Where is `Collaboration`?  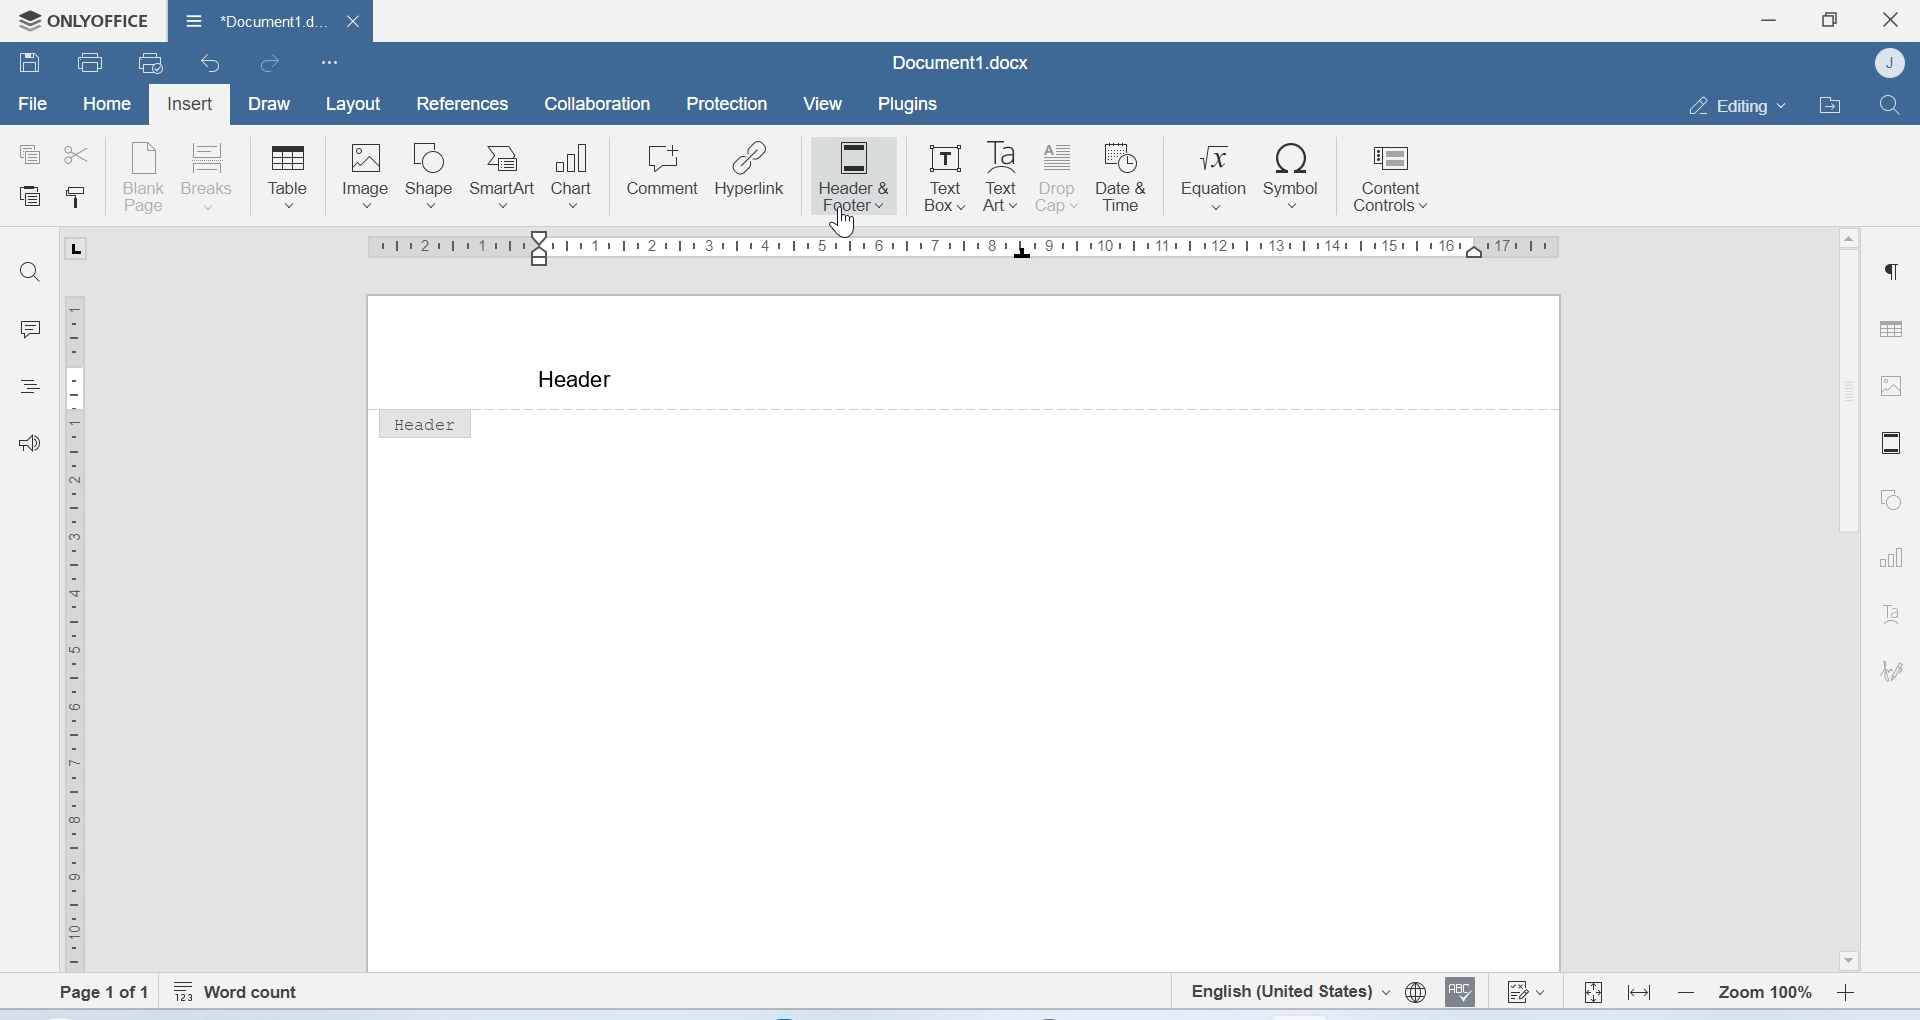 Collaboration is located at coordinates (598, 106).